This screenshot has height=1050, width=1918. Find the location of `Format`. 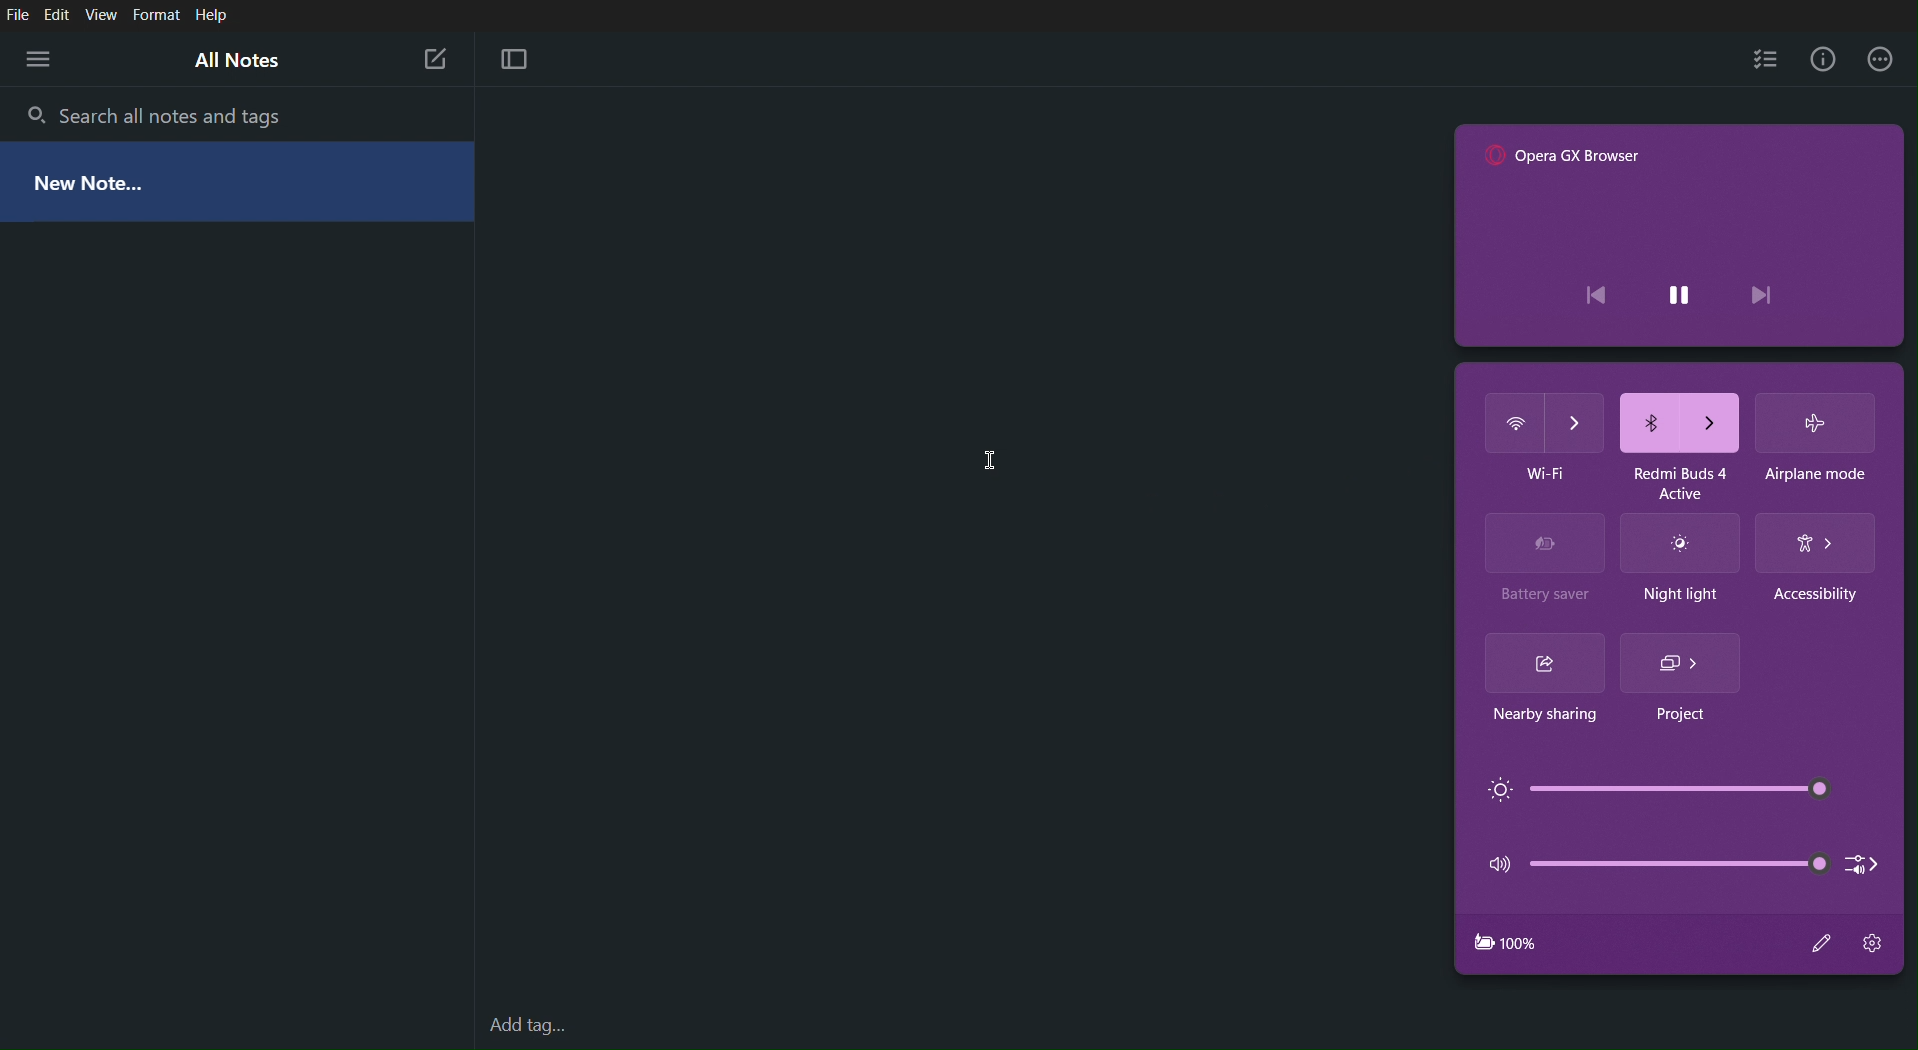

Format is located at coordinates (154, 16).